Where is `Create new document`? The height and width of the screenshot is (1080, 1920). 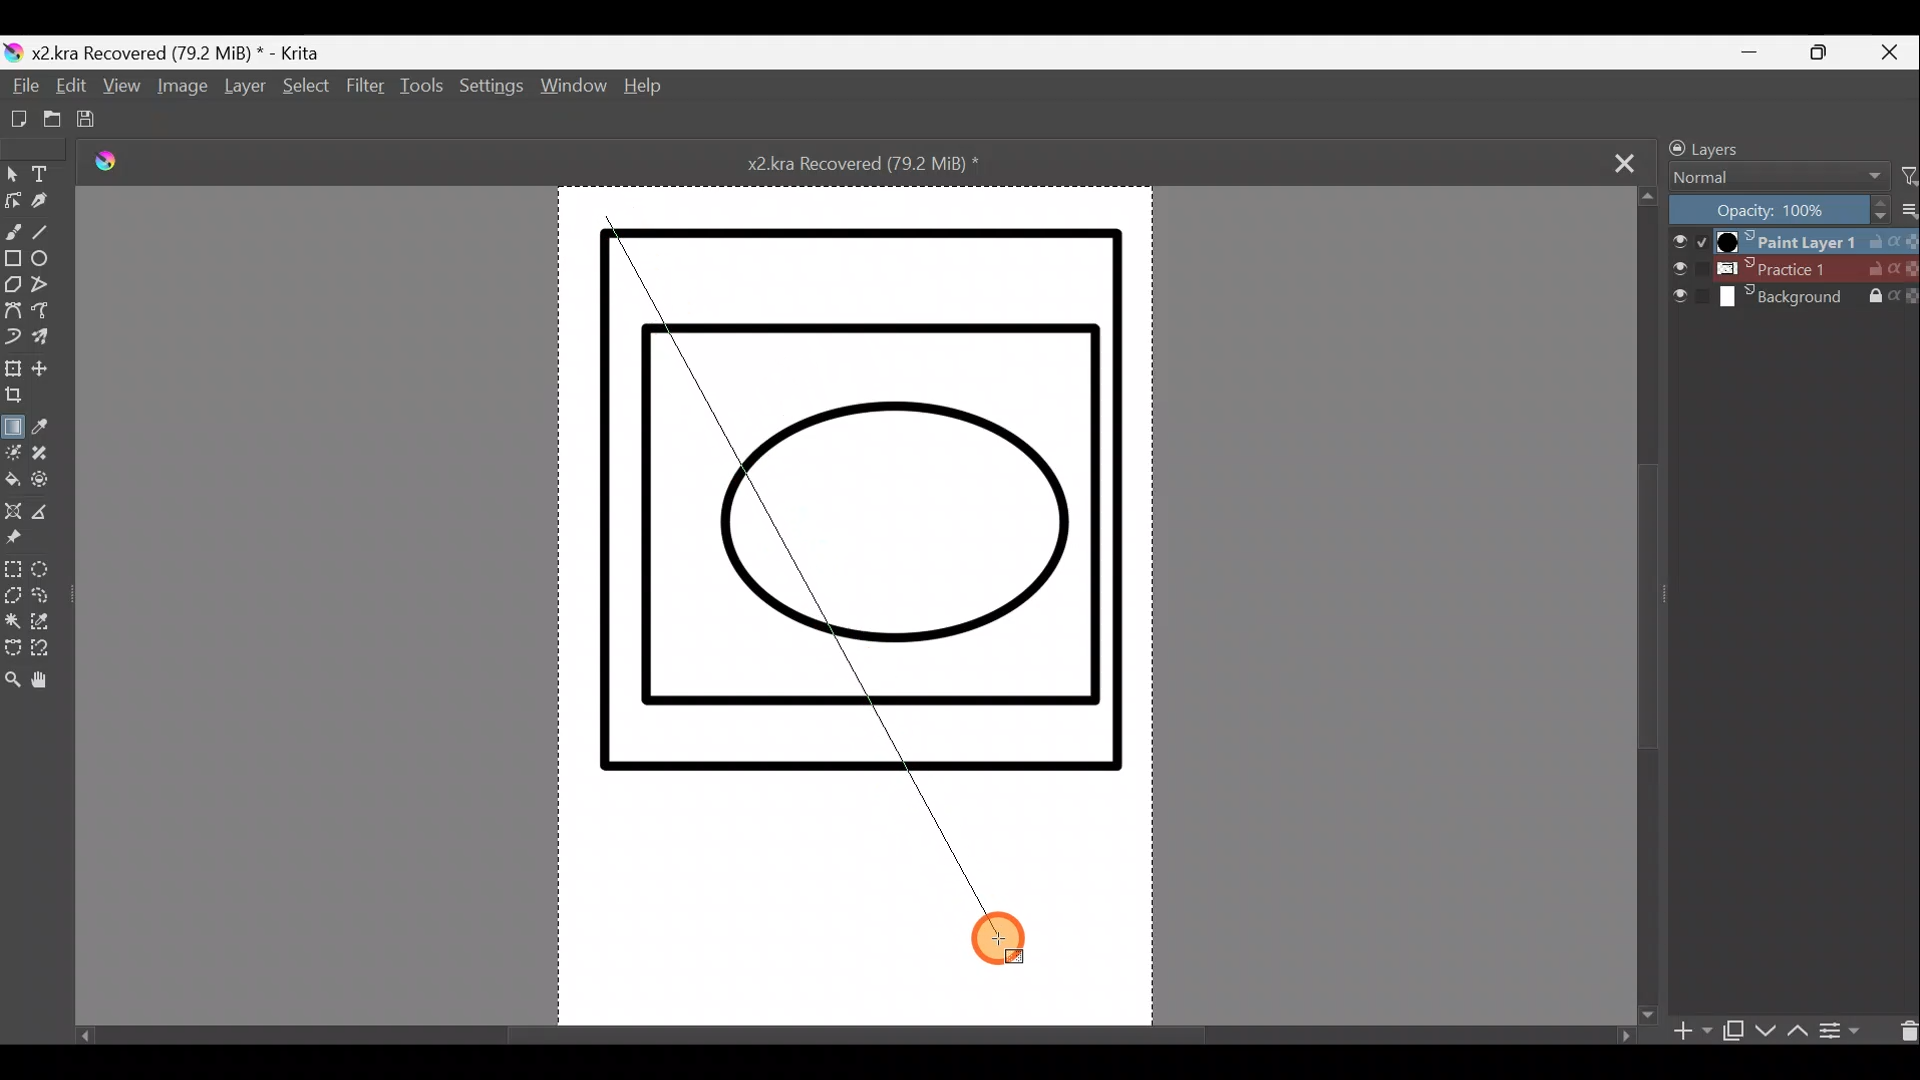
Create new document is located at coordinates (13, 119).